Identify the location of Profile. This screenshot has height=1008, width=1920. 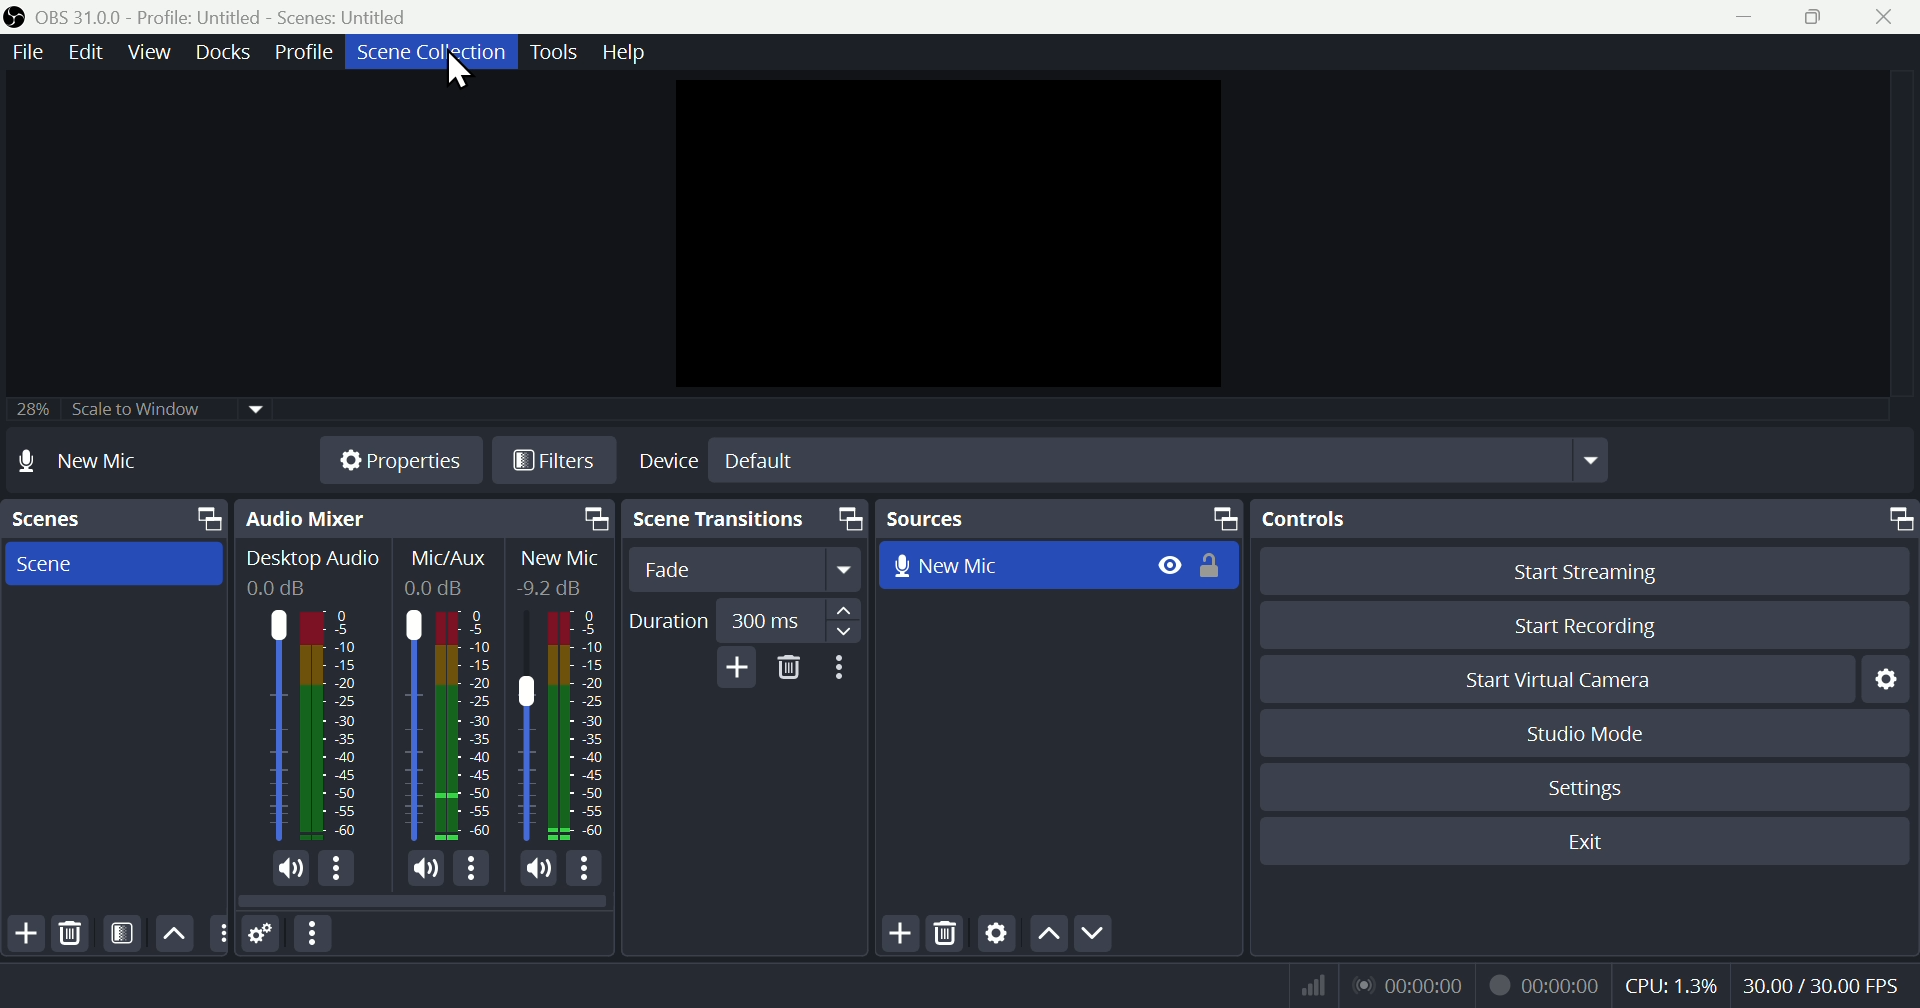
(300, 55).